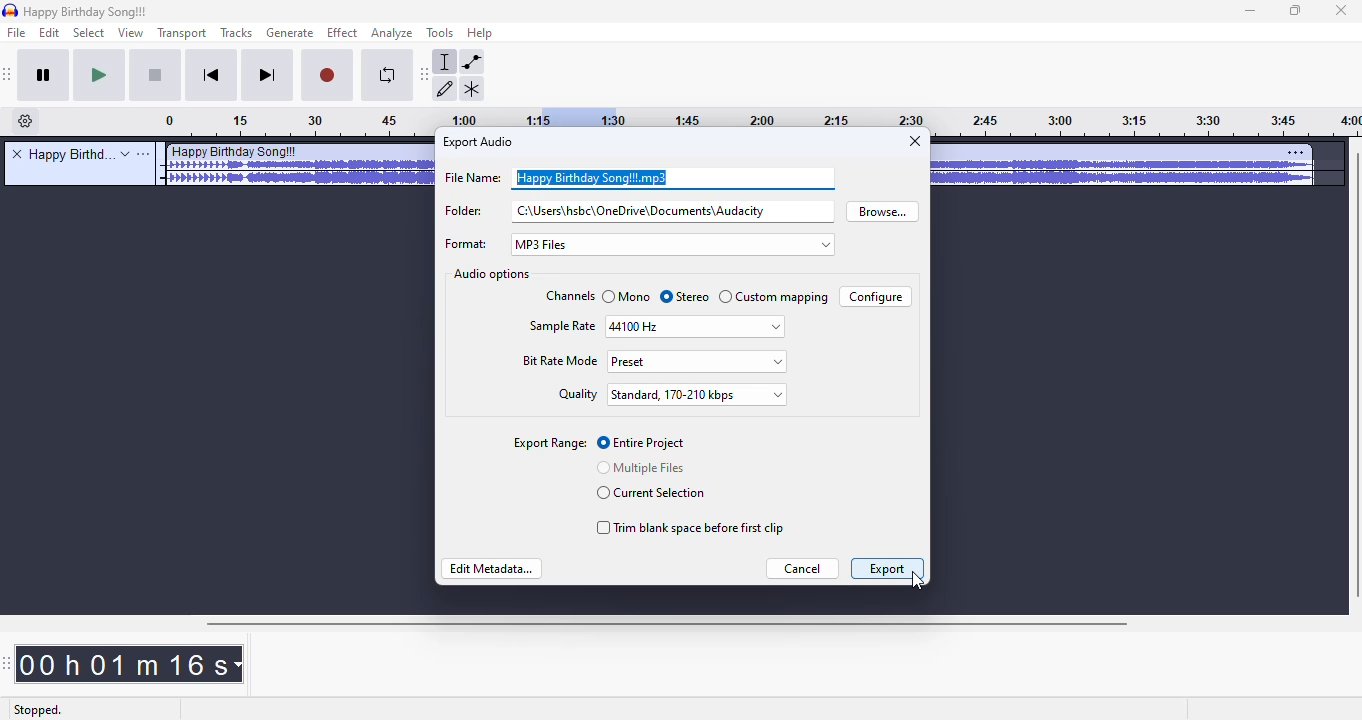 This screenshot has height=720, width=1362. I want to click on 44100 Hz, so click(693, 326).